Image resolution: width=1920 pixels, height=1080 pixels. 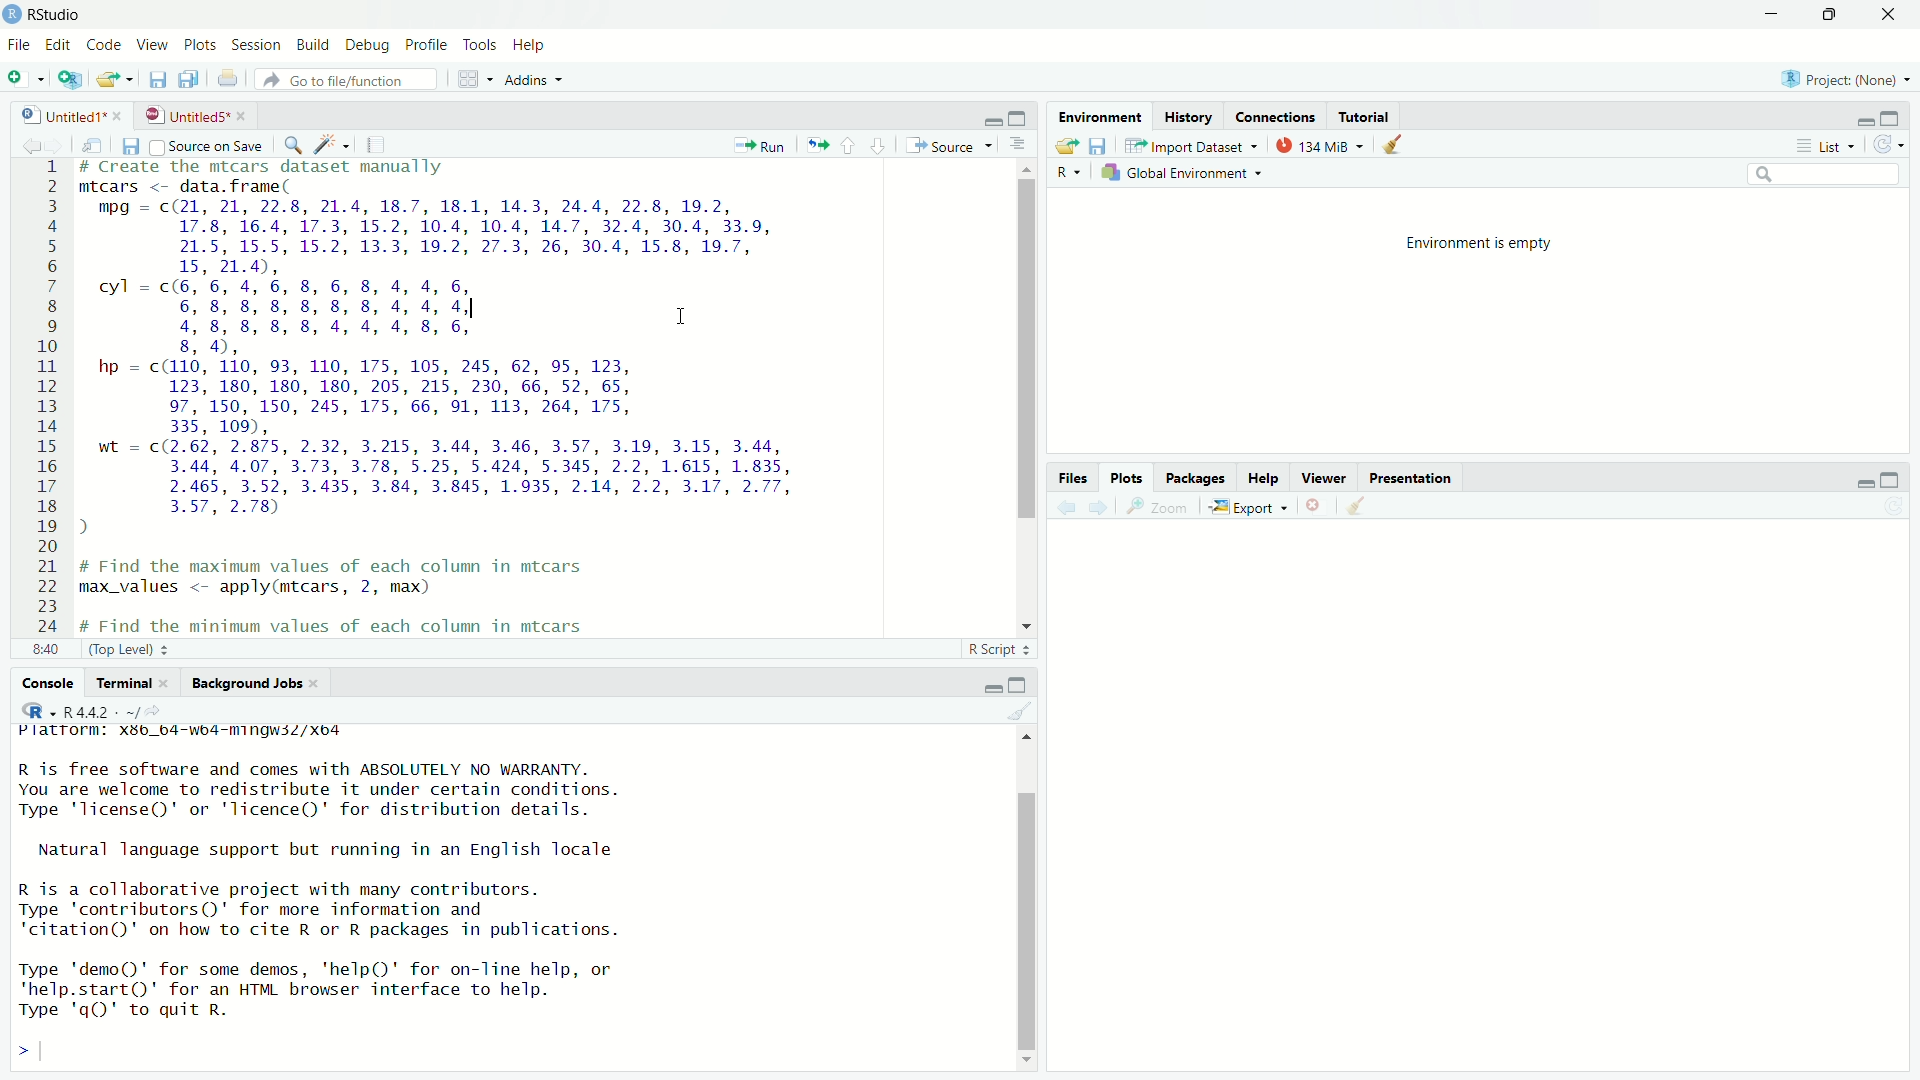 I want to click on Profile, so click(x=424, y=43).